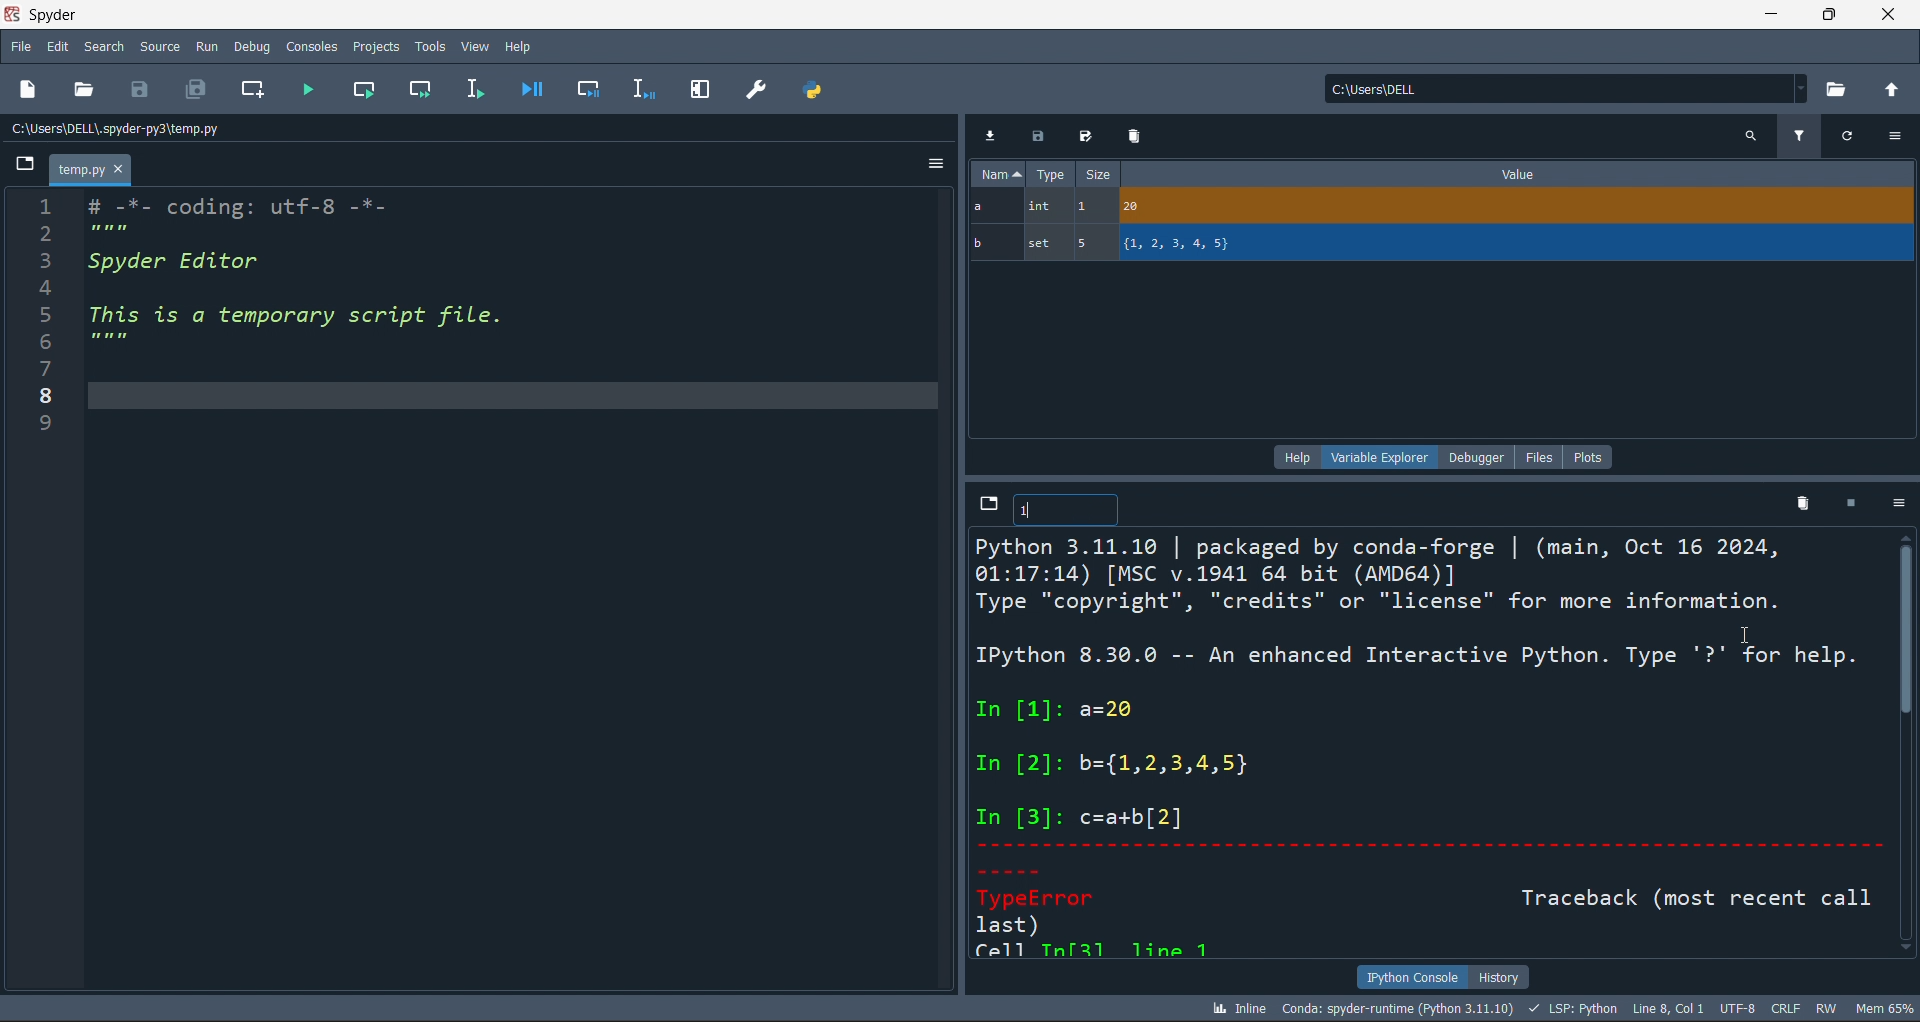 This screenshot has width=1920, height=1022. What do you see at coordinates (1437, 208) in the screenshot?
I see `a, int, 1, 20` at bounding box center [1437, 208].